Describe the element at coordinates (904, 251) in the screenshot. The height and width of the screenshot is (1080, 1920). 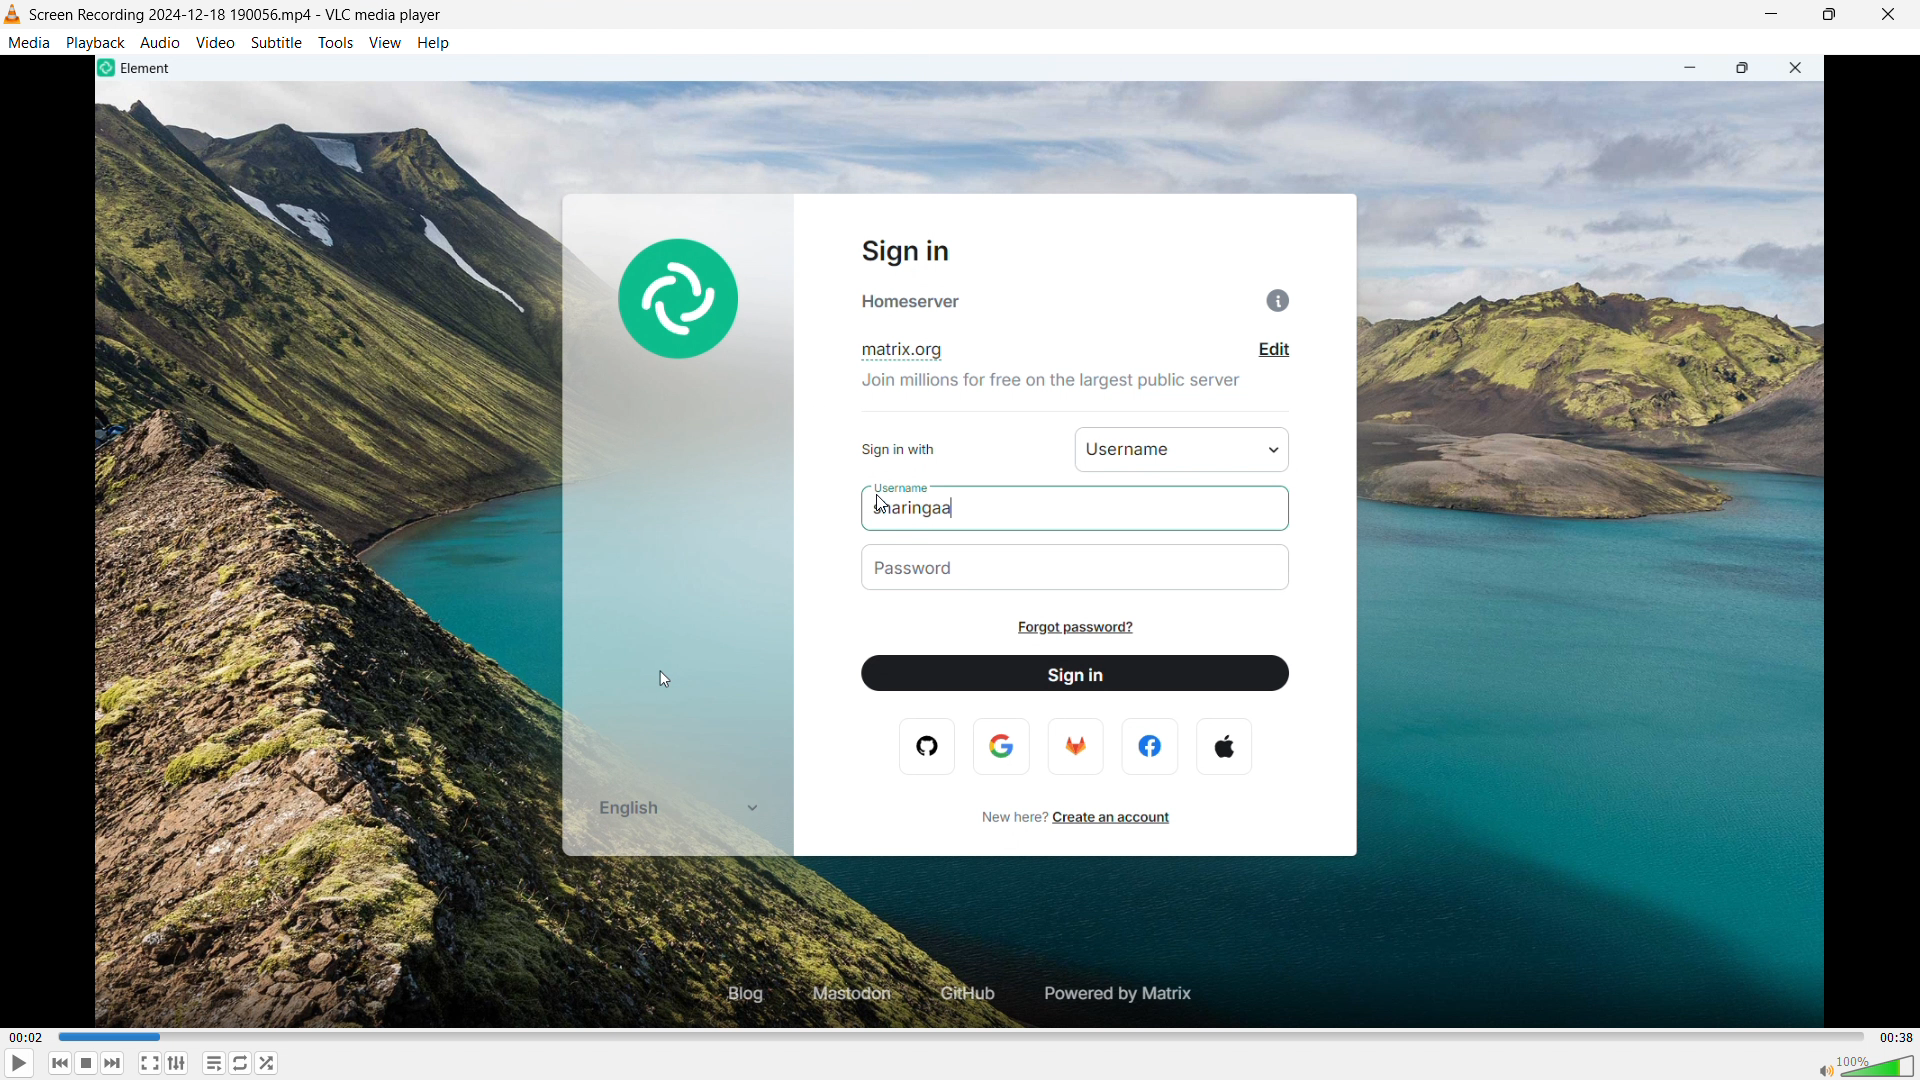
I see `sign in` at that location.